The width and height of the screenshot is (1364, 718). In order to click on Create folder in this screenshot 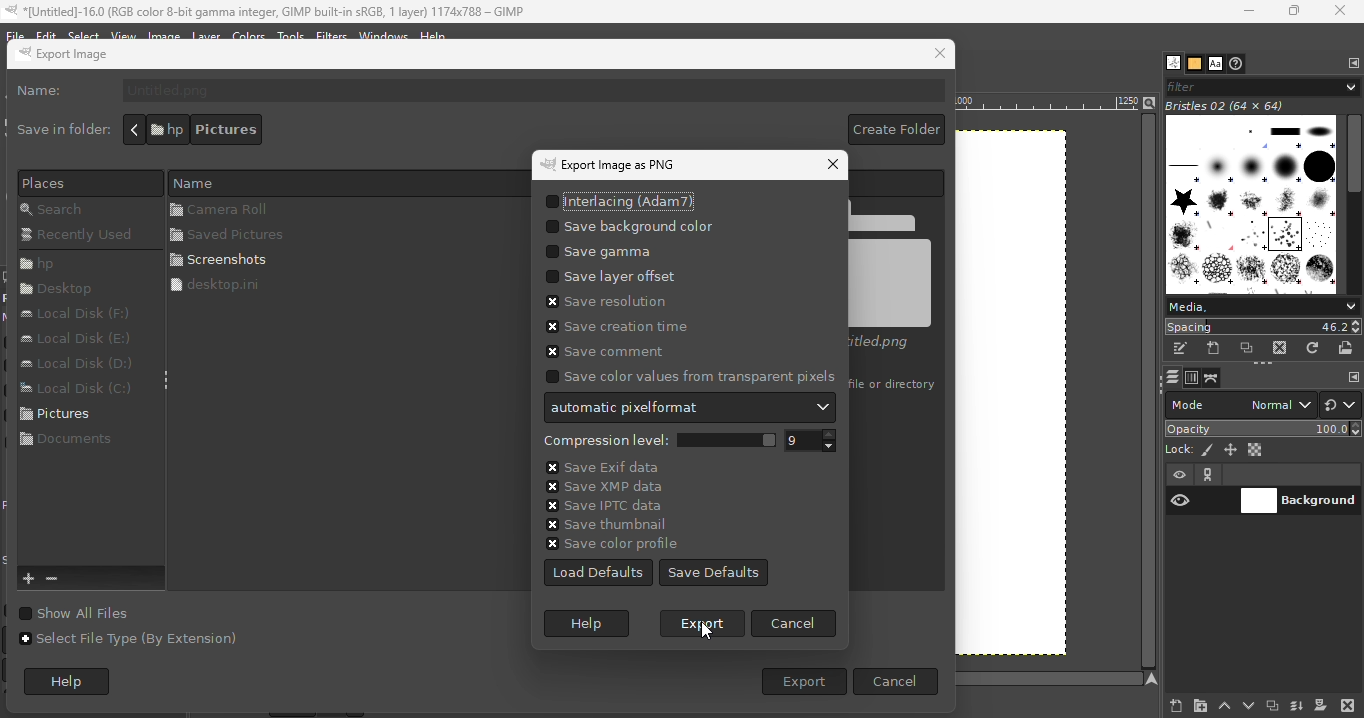, I will do `click(893, 131)`.